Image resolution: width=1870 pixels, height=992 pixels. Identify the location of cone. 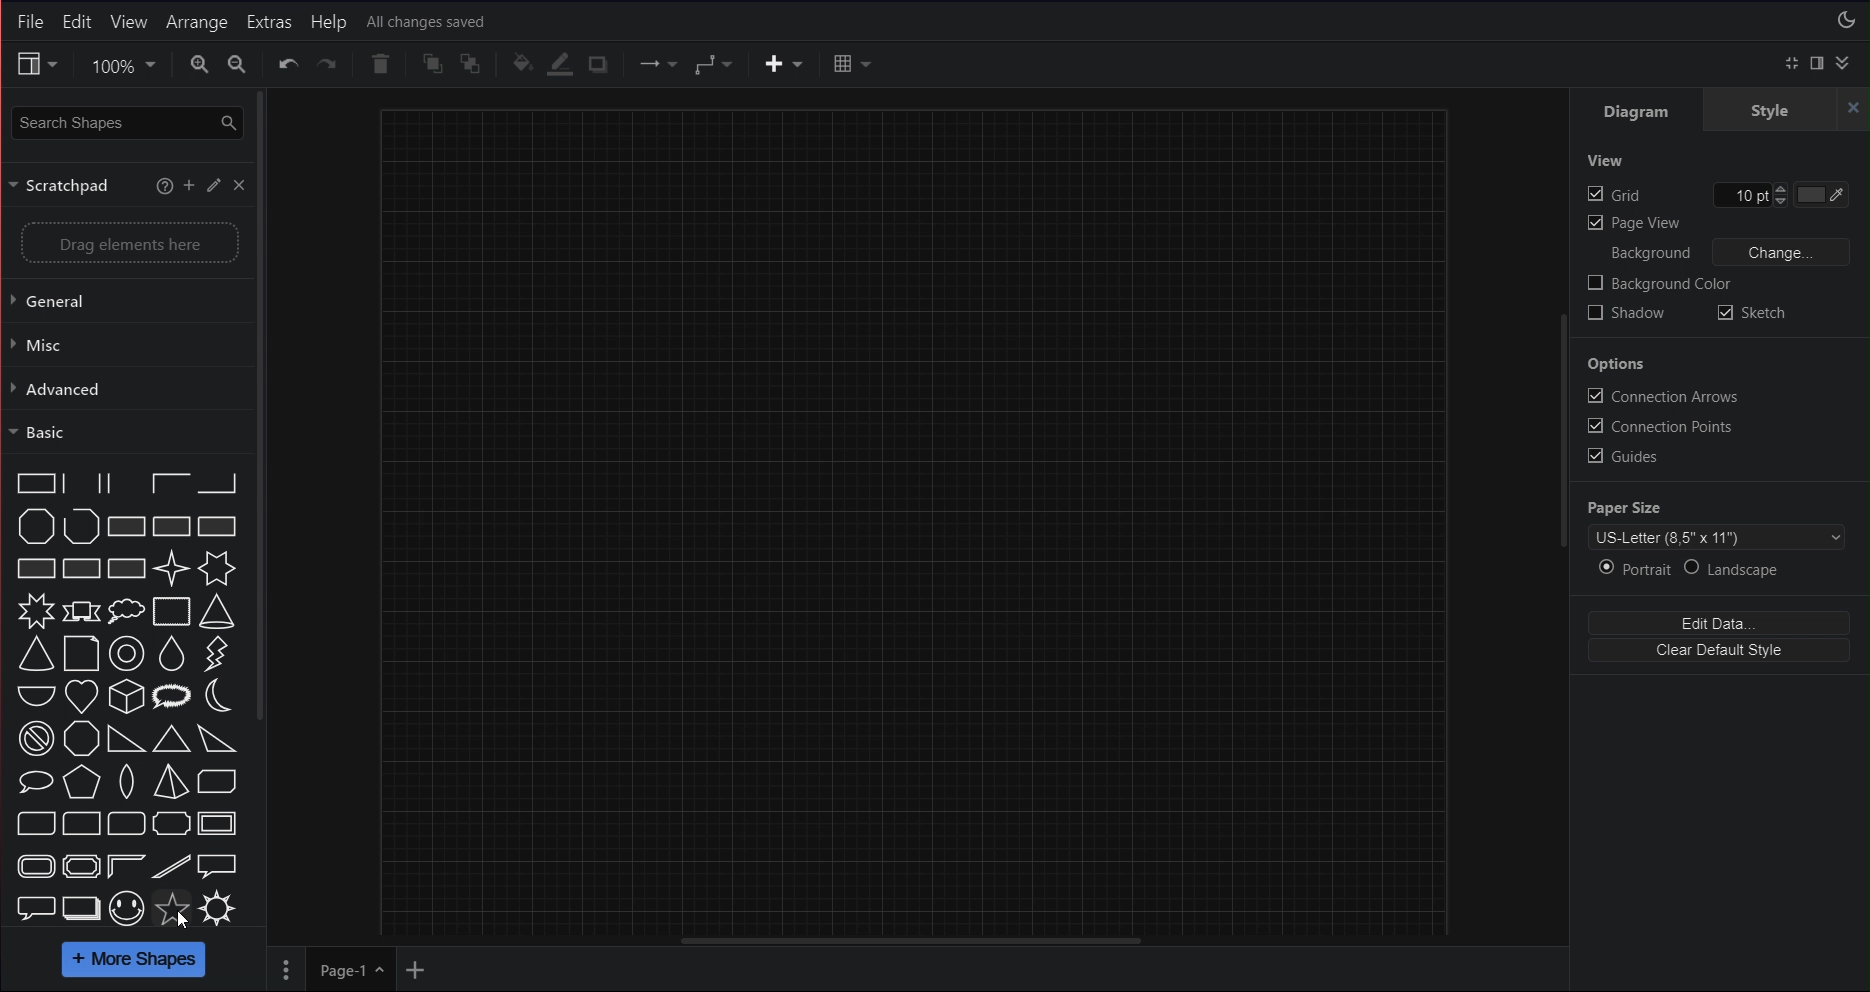
(218, 612).